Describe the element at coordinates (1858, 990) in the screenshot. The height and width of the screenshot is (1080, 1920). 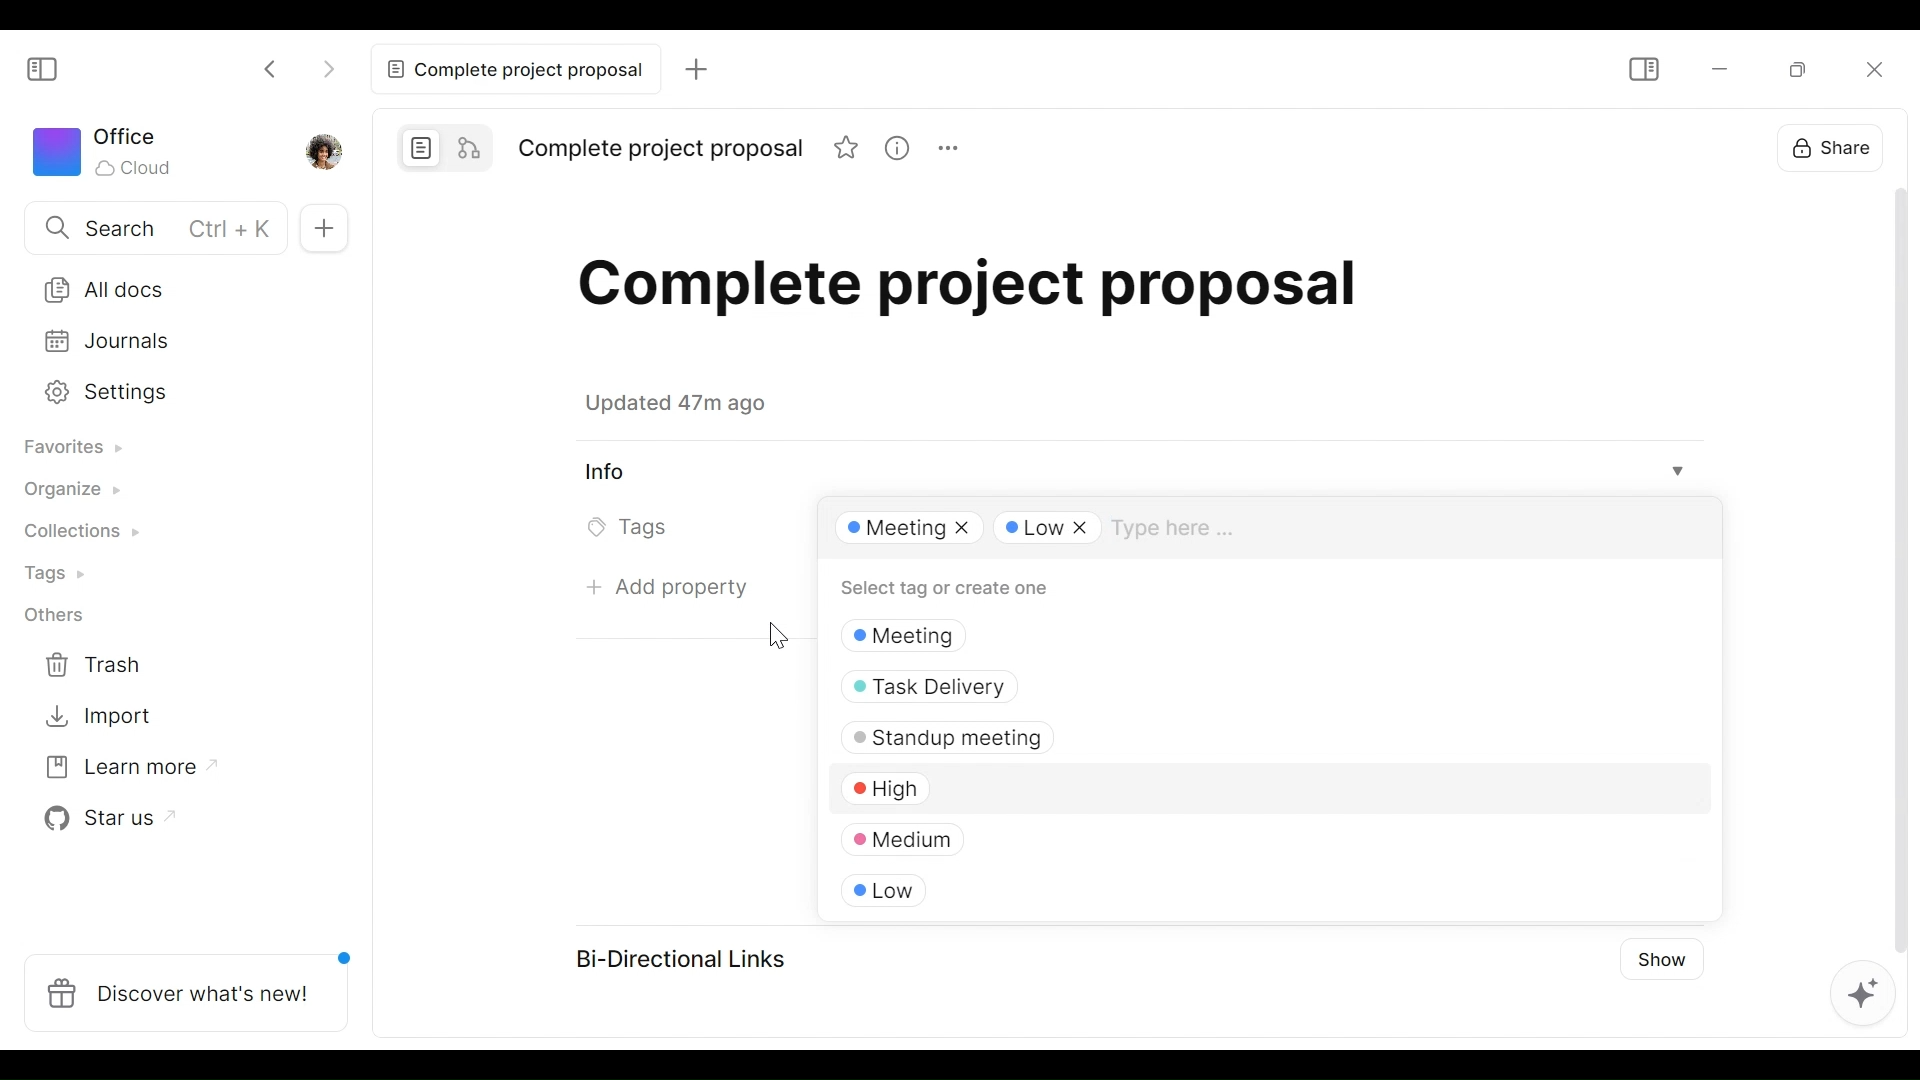
I see `AFFiNE AI` at that location.